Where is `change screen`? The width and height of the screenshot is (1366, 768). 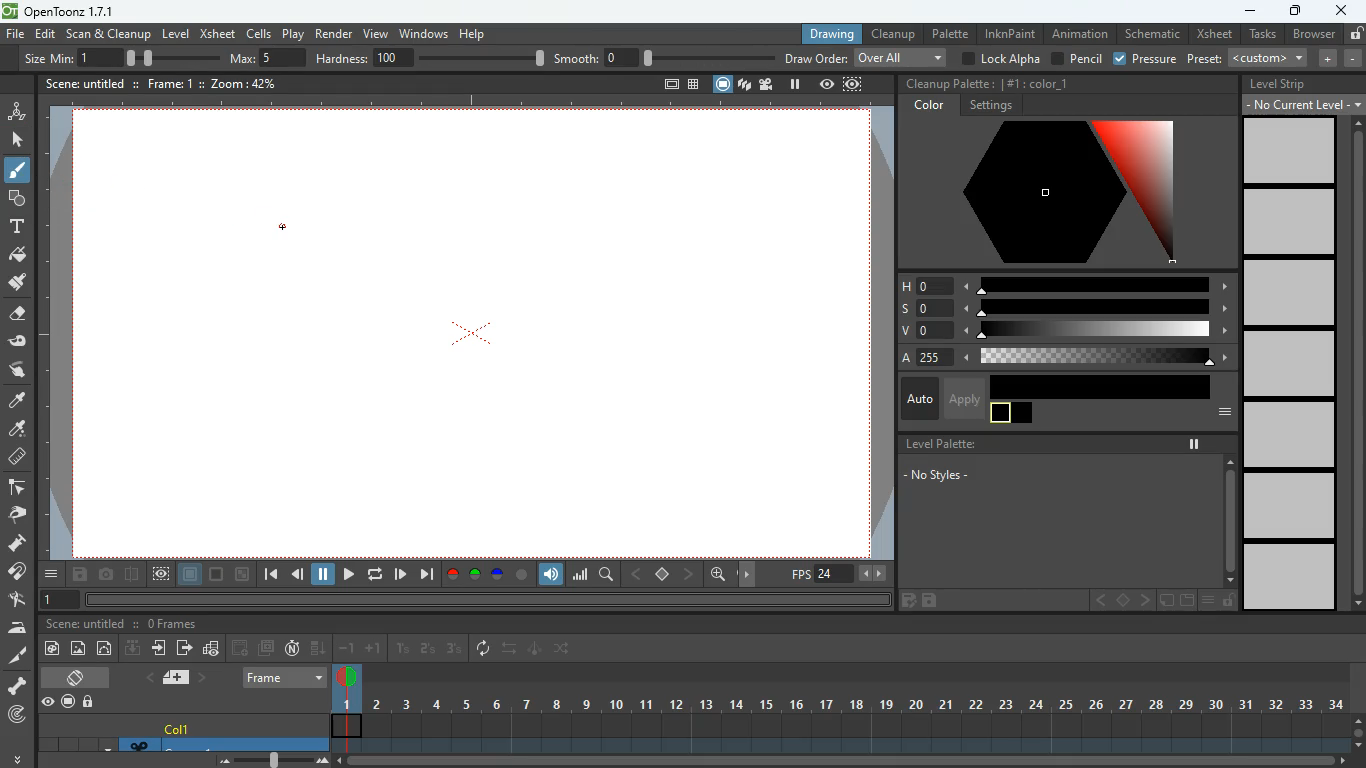 change screen is located at coordinates (79, 677).